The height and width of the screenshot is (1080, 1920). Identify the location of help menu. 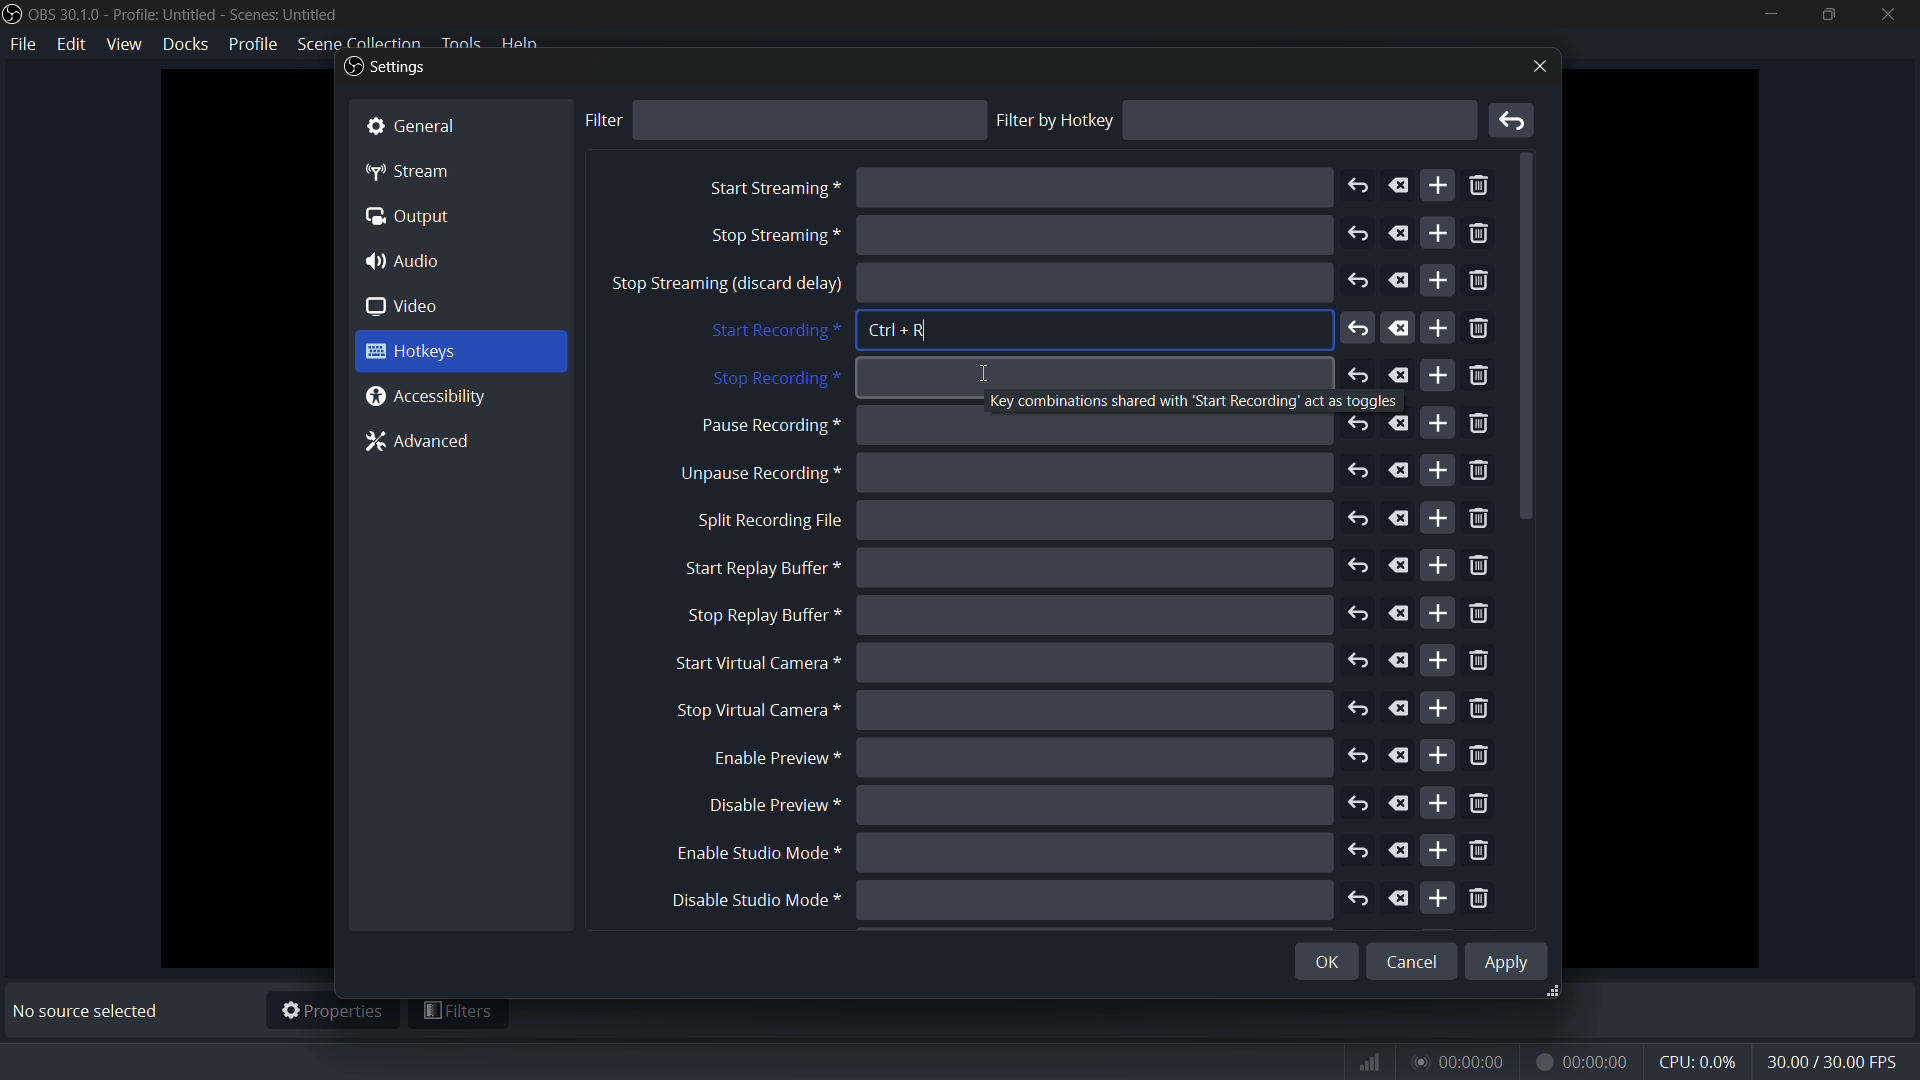
(522, 43).